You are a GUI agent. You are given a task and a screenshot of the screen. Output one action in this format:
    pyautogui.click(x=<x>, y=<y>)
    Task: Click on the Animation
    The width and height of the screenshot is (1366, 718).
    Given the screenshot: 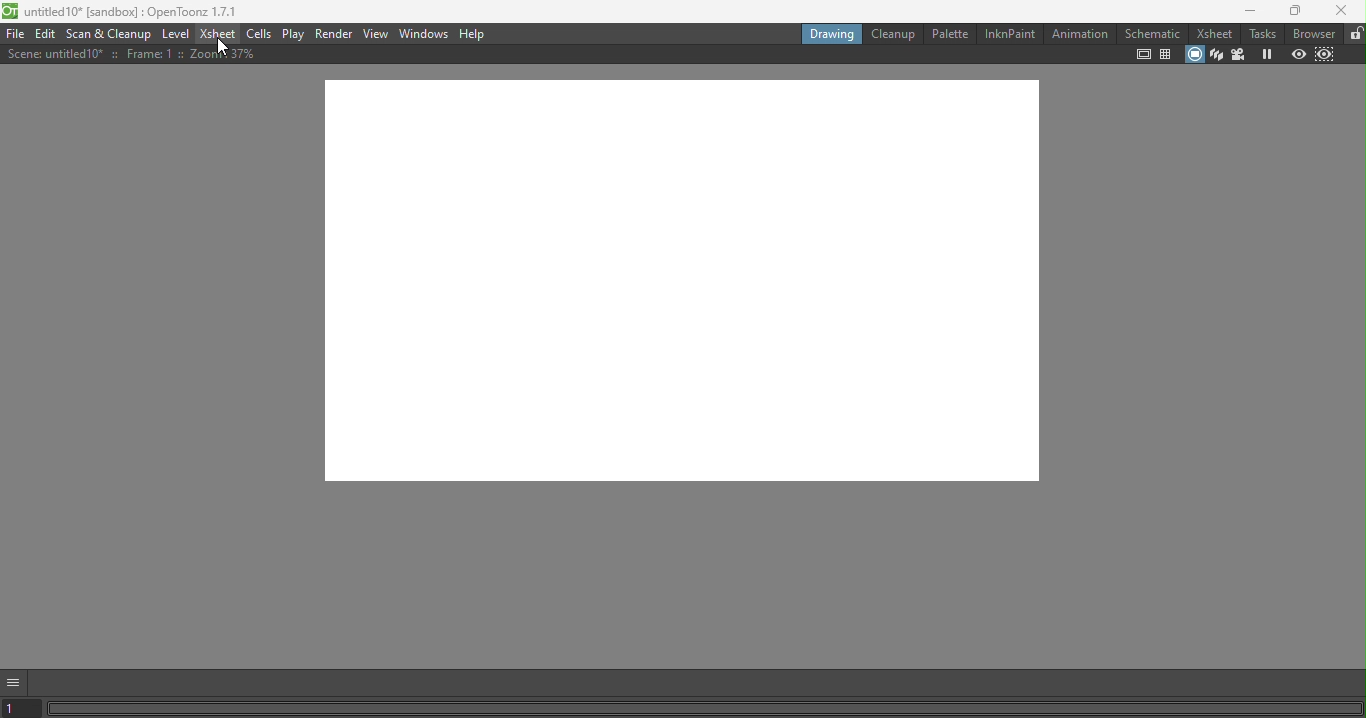 What is the action you would take?
    pyautogui.click(x=1079, y=34)
    